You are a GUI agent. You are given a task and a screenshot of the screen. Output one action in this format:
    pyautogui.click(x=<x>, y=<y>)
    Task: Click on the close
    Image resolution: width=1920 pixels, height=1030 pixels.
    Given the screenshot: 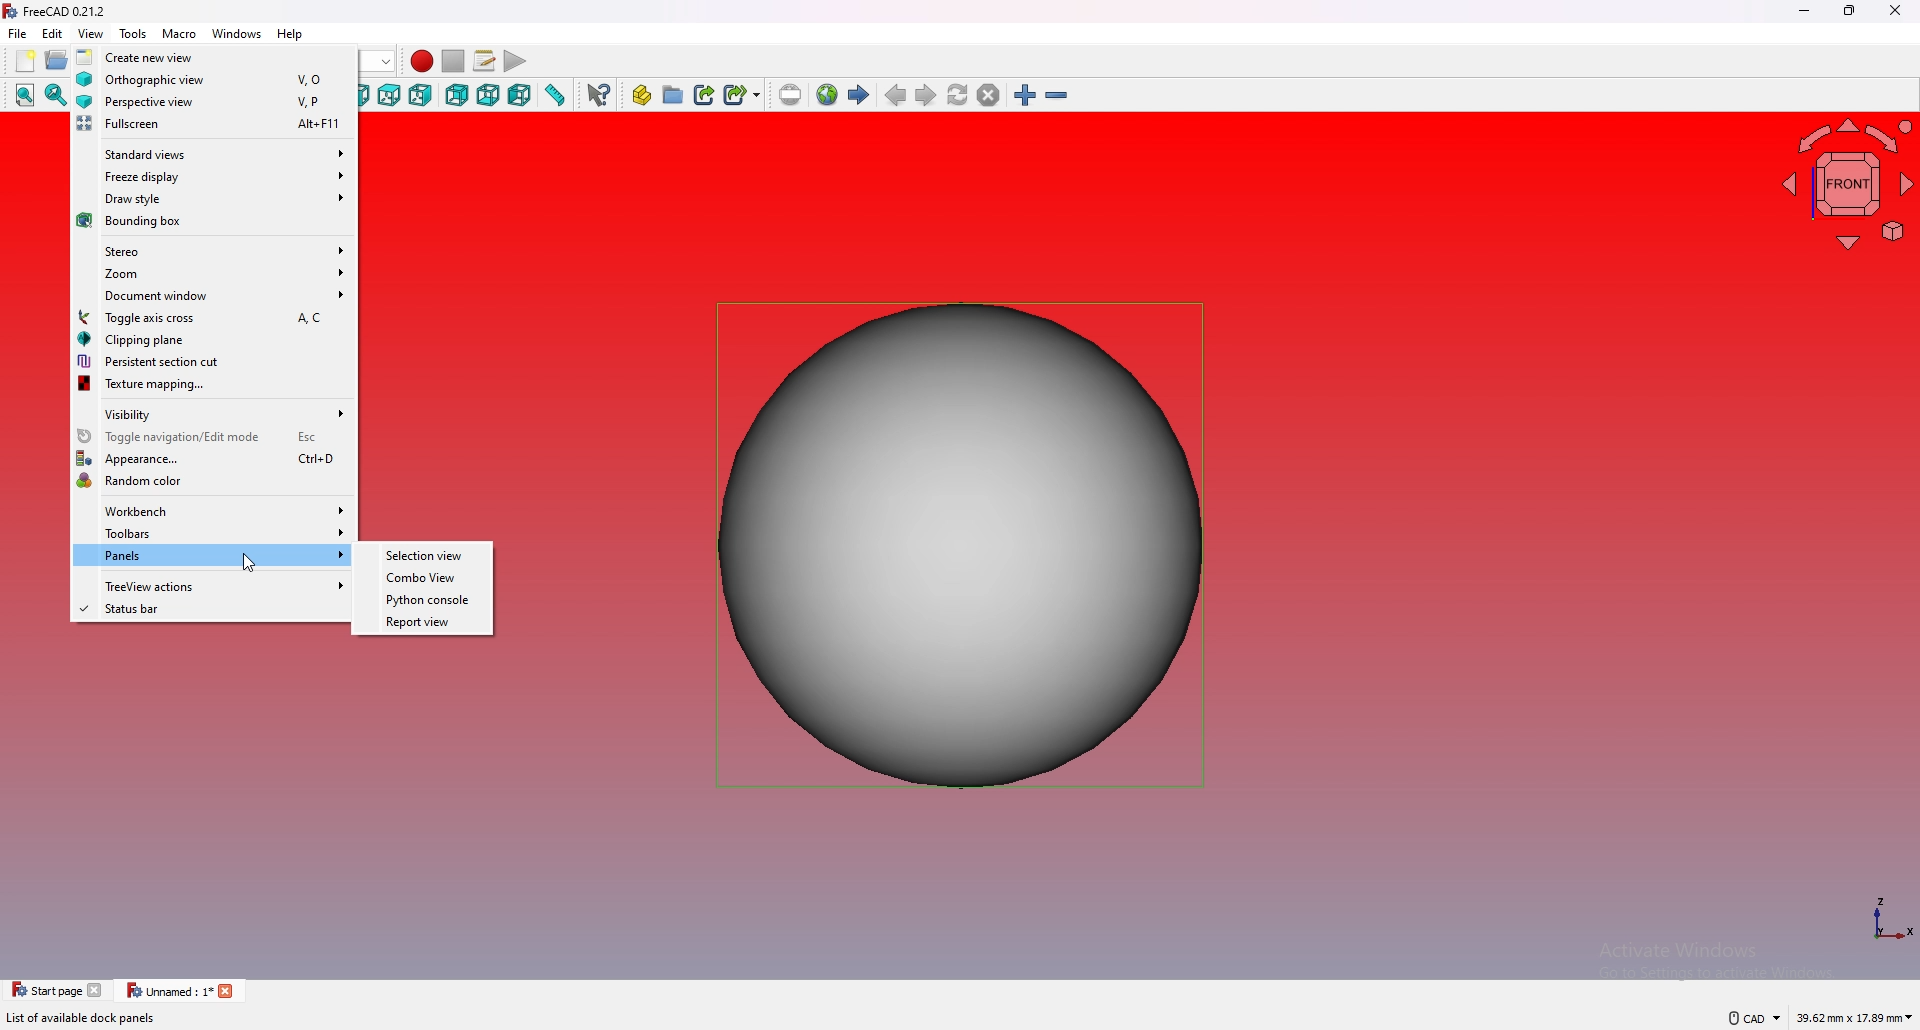 What is the action you would take?
    pyautogui.click(x=1895, y=11)
    